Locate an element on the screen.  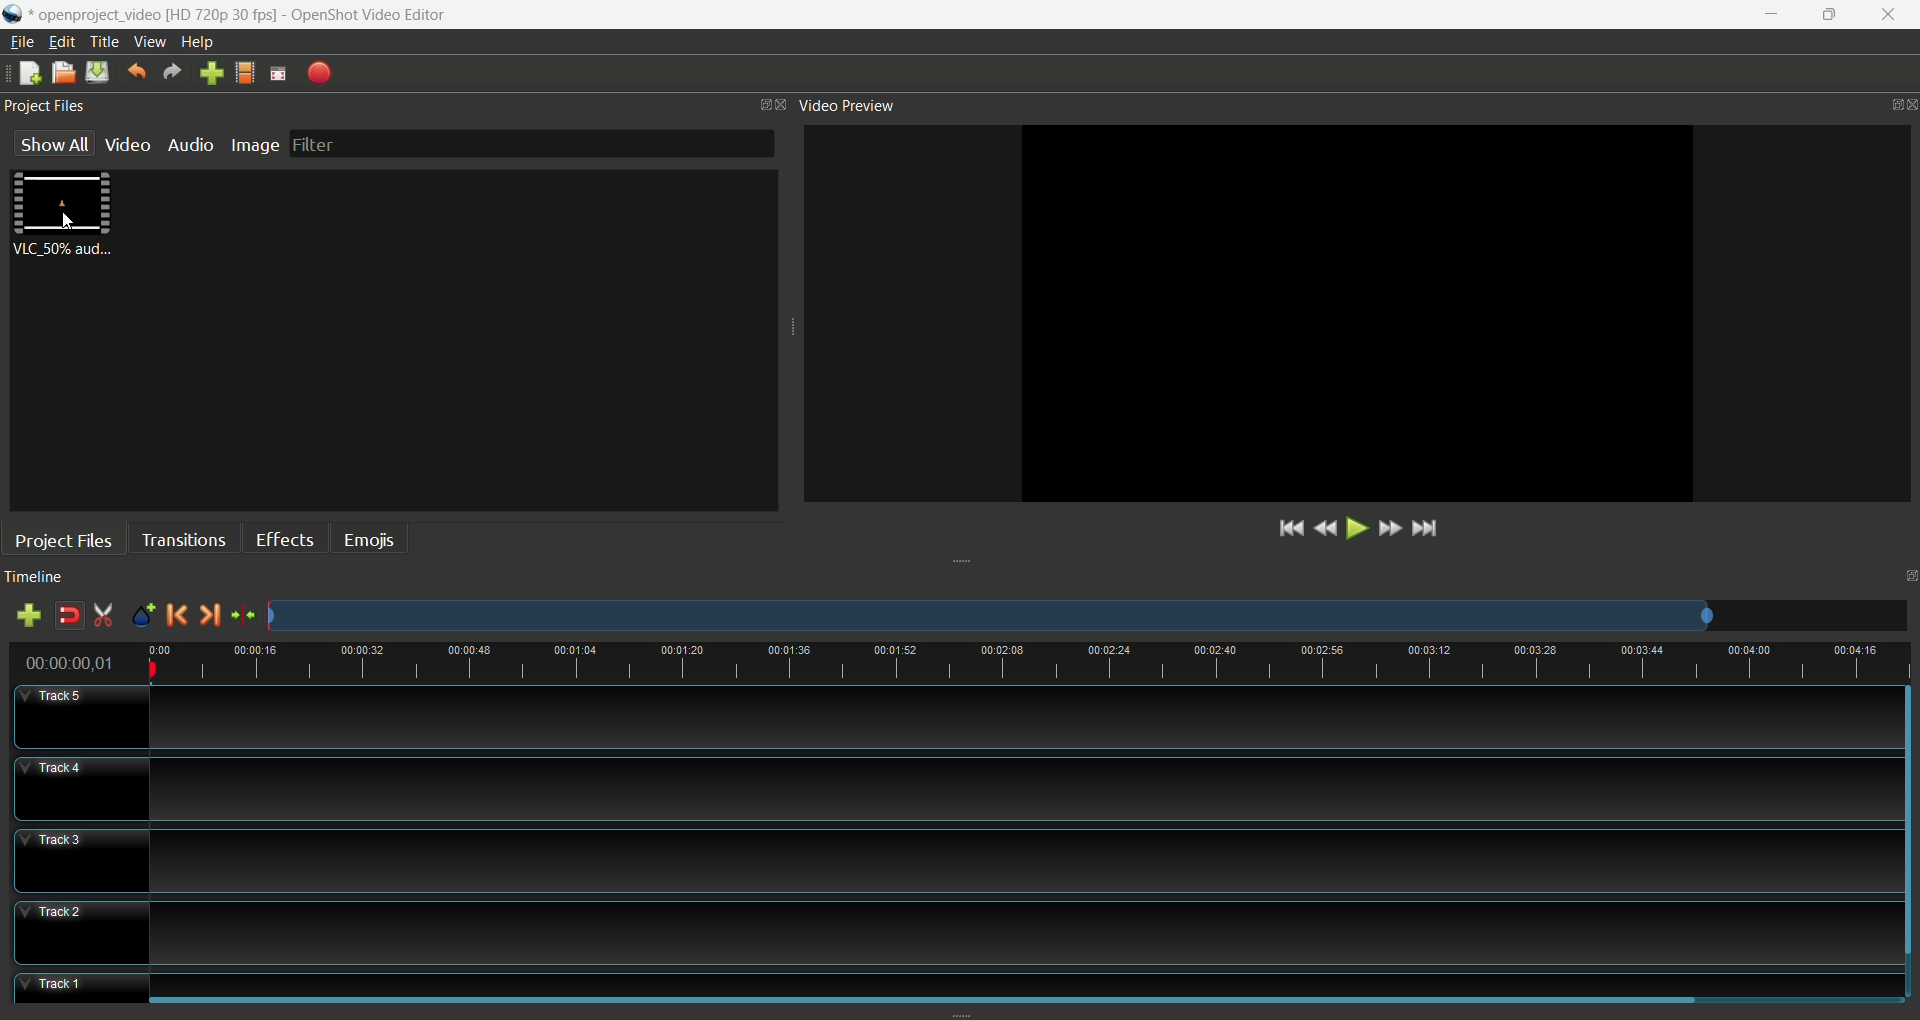
view is located at coordinates (150, 42).